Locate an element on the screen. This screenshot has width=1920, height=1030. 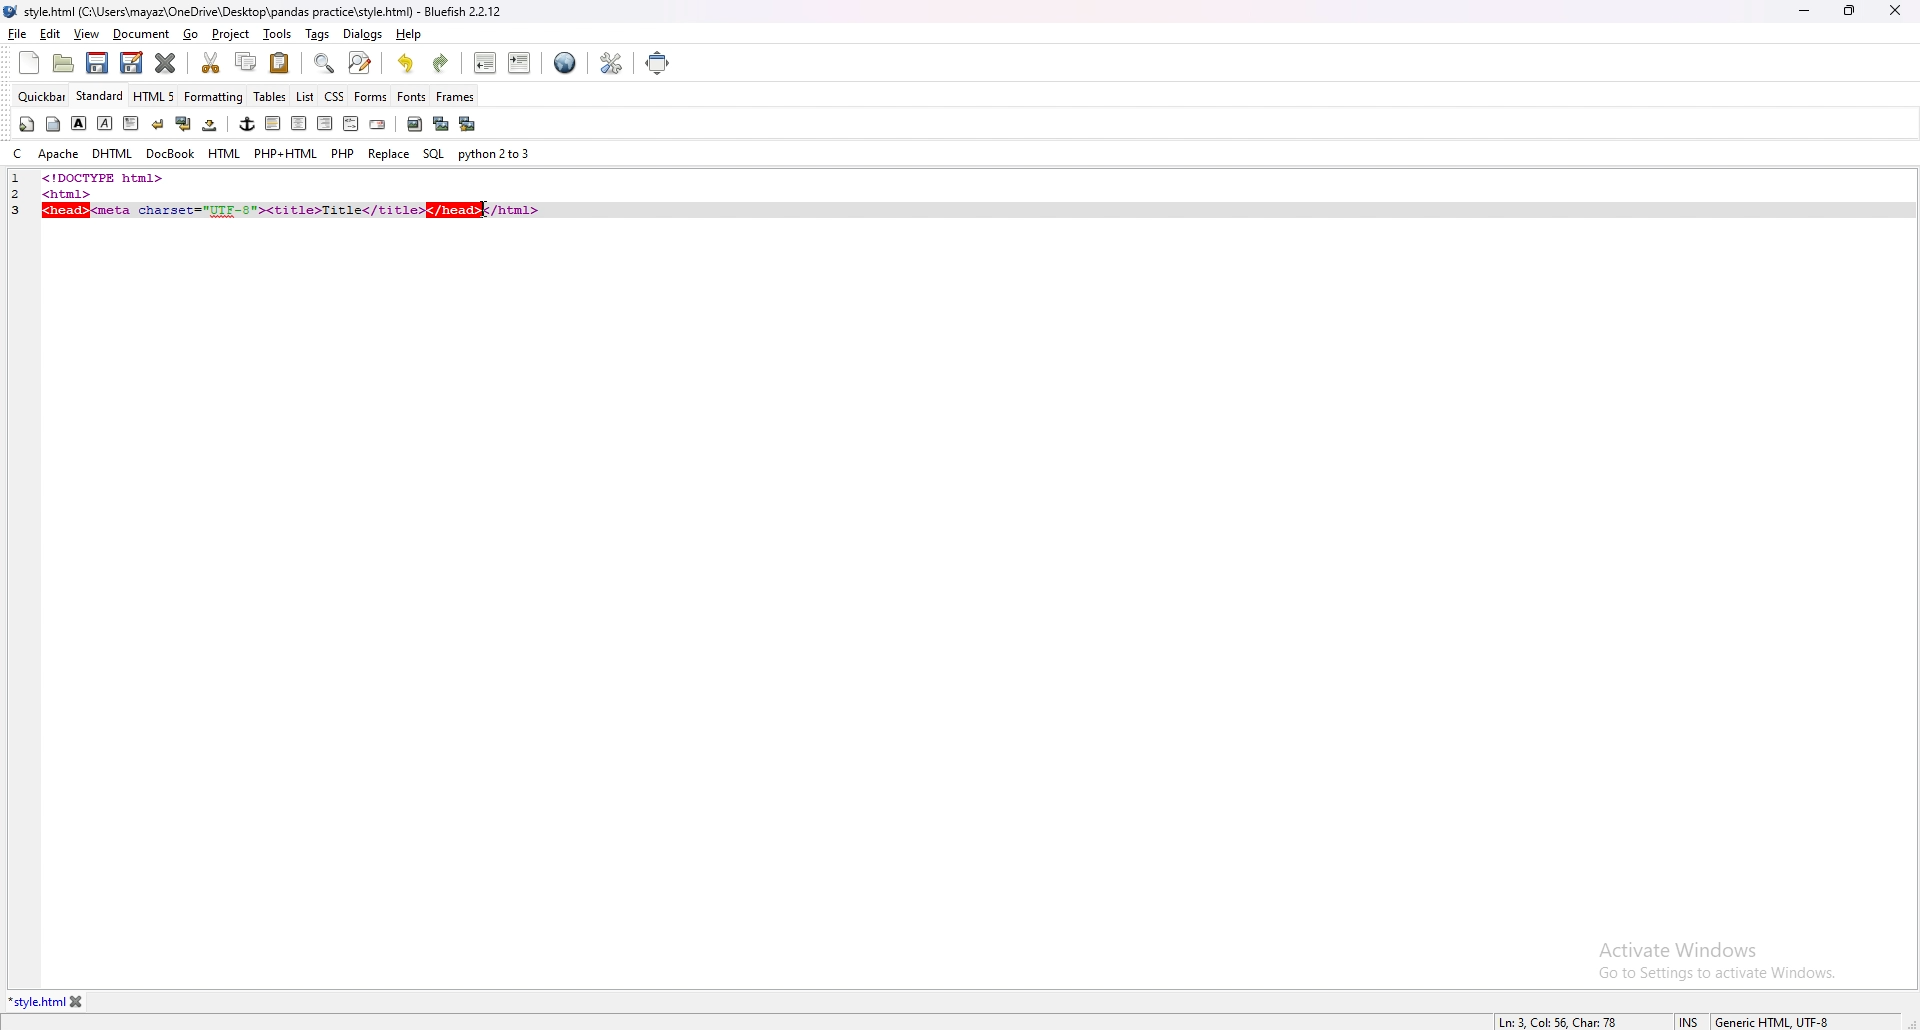
file is located at coordinates (18, 33).